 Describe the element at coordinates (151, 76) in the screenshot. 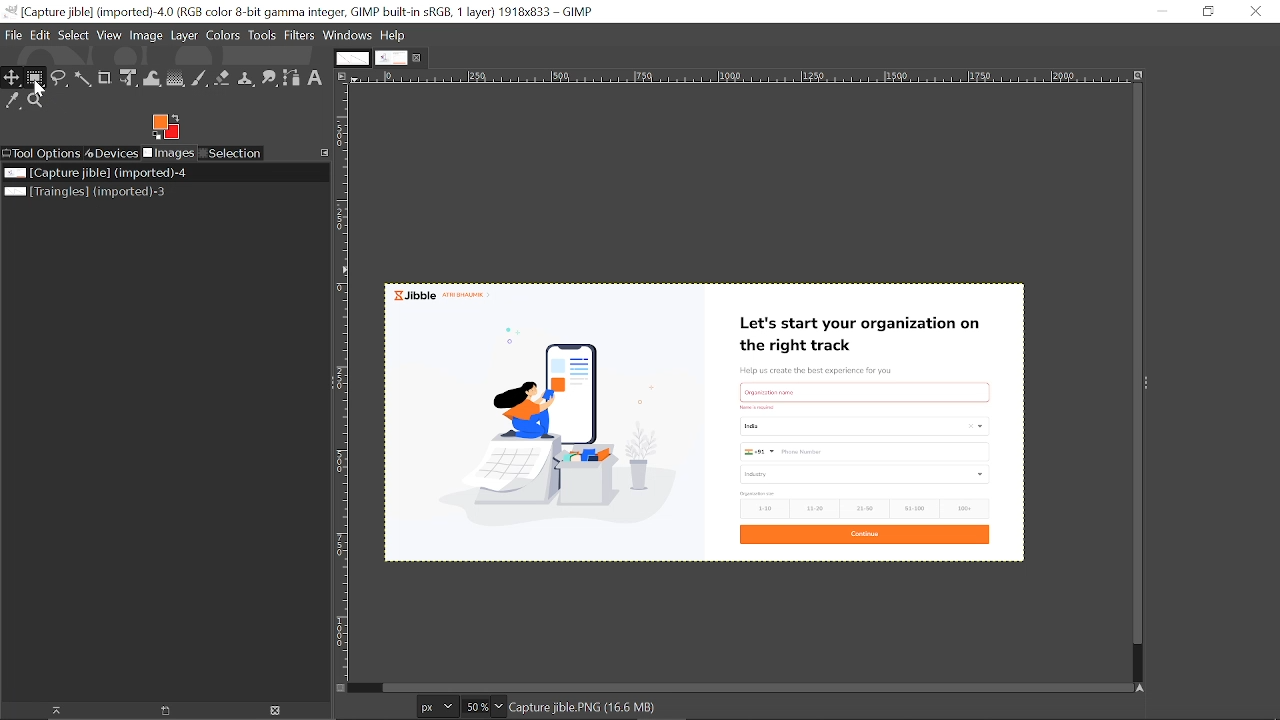

I see `wrap text` at that location.